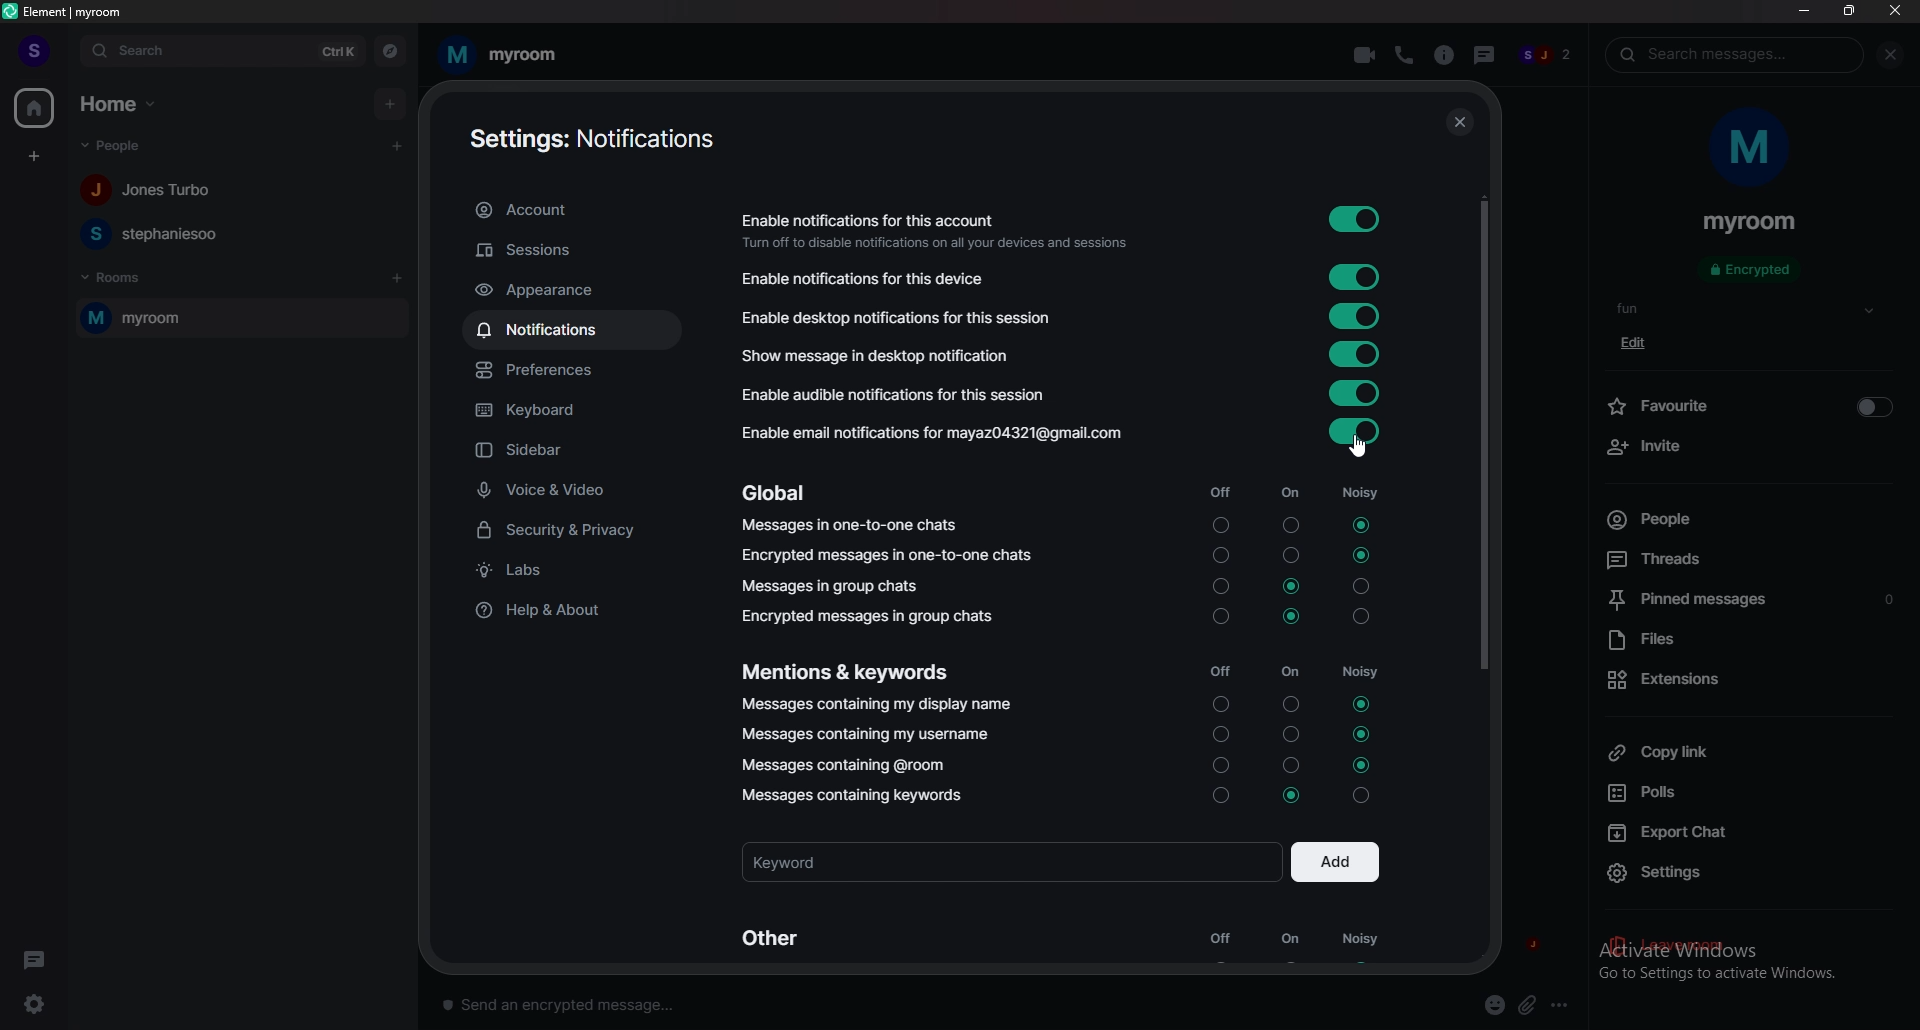 The height and width of the screenshot is (1030, 1920). What do you see at coordinates (574, 290) in the screenshot?
I see `appearance` at bounding box center [574, 290].